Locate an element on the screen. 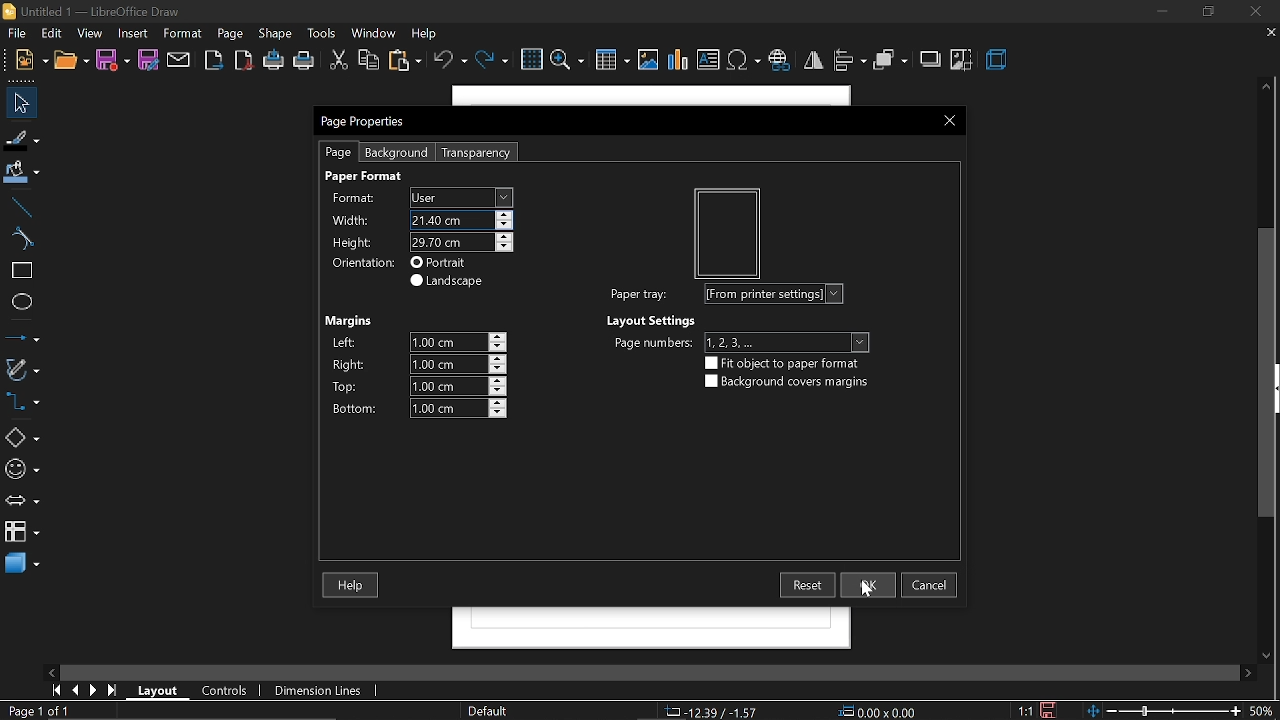 The image size is (1280, 720). select is located at coordinates (18, 103).